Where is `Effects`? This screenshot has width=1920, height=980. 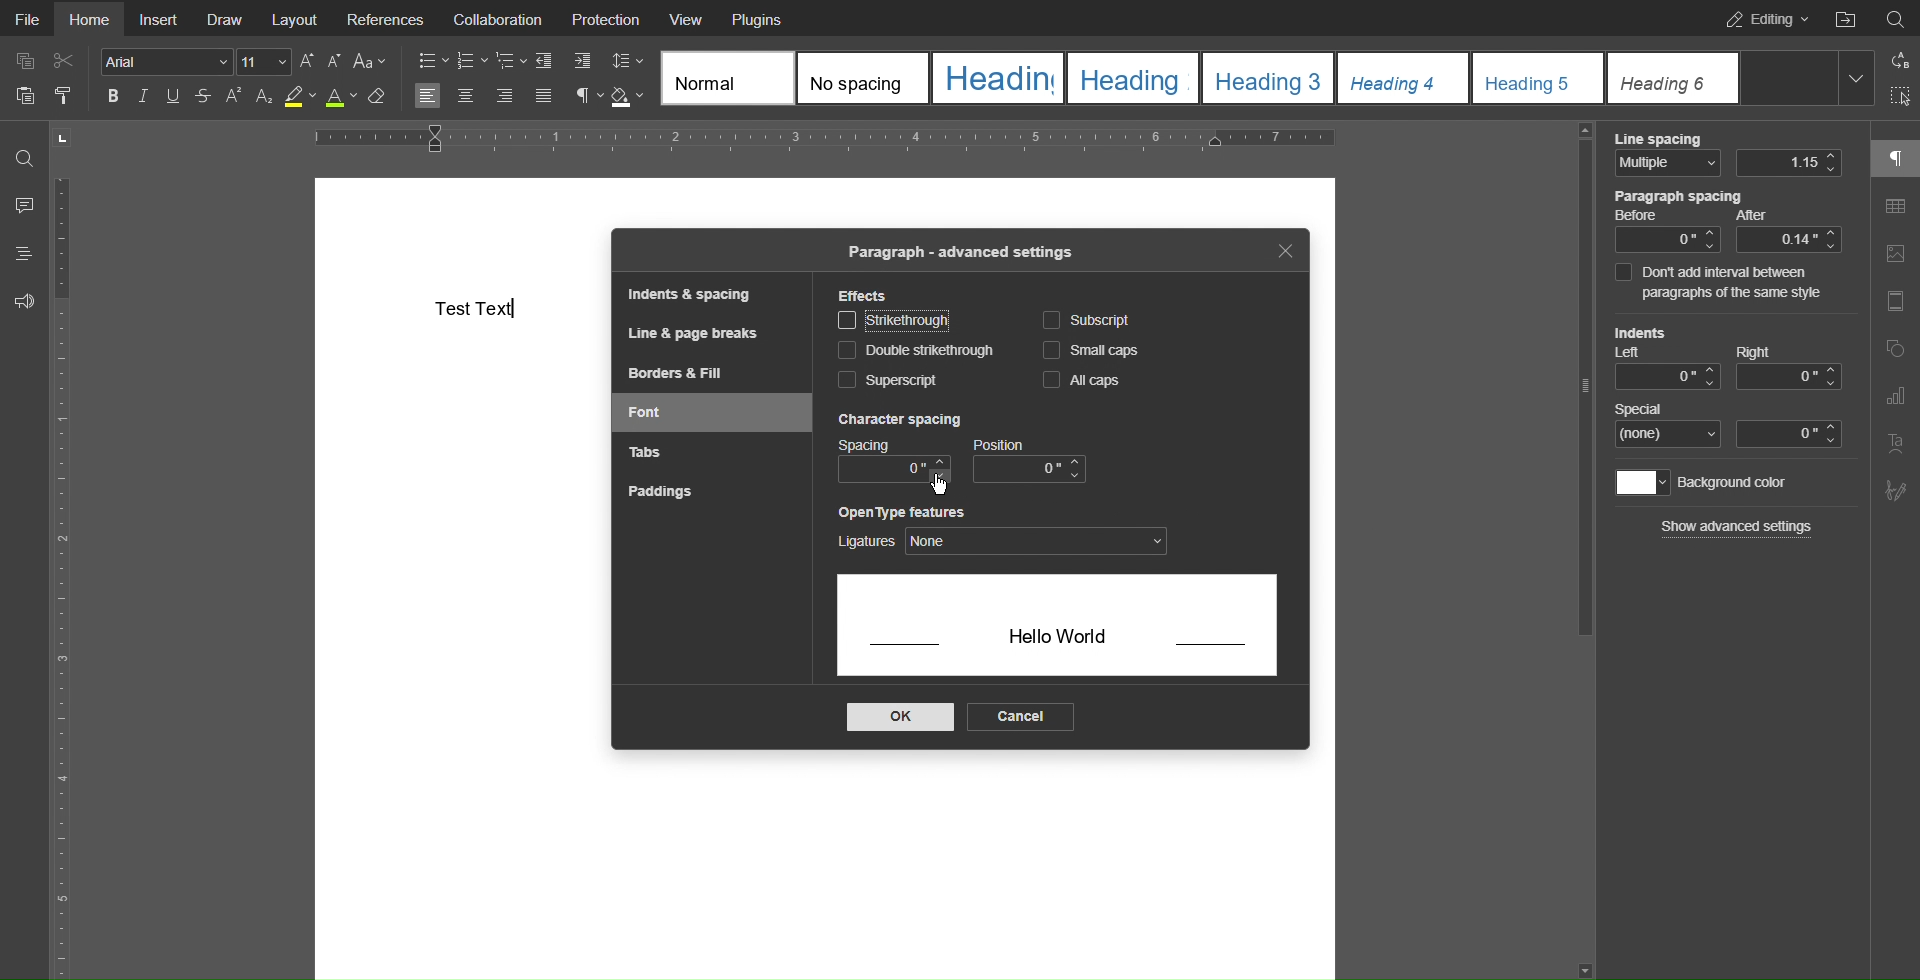 Effects is located at coordinates (865, 296).